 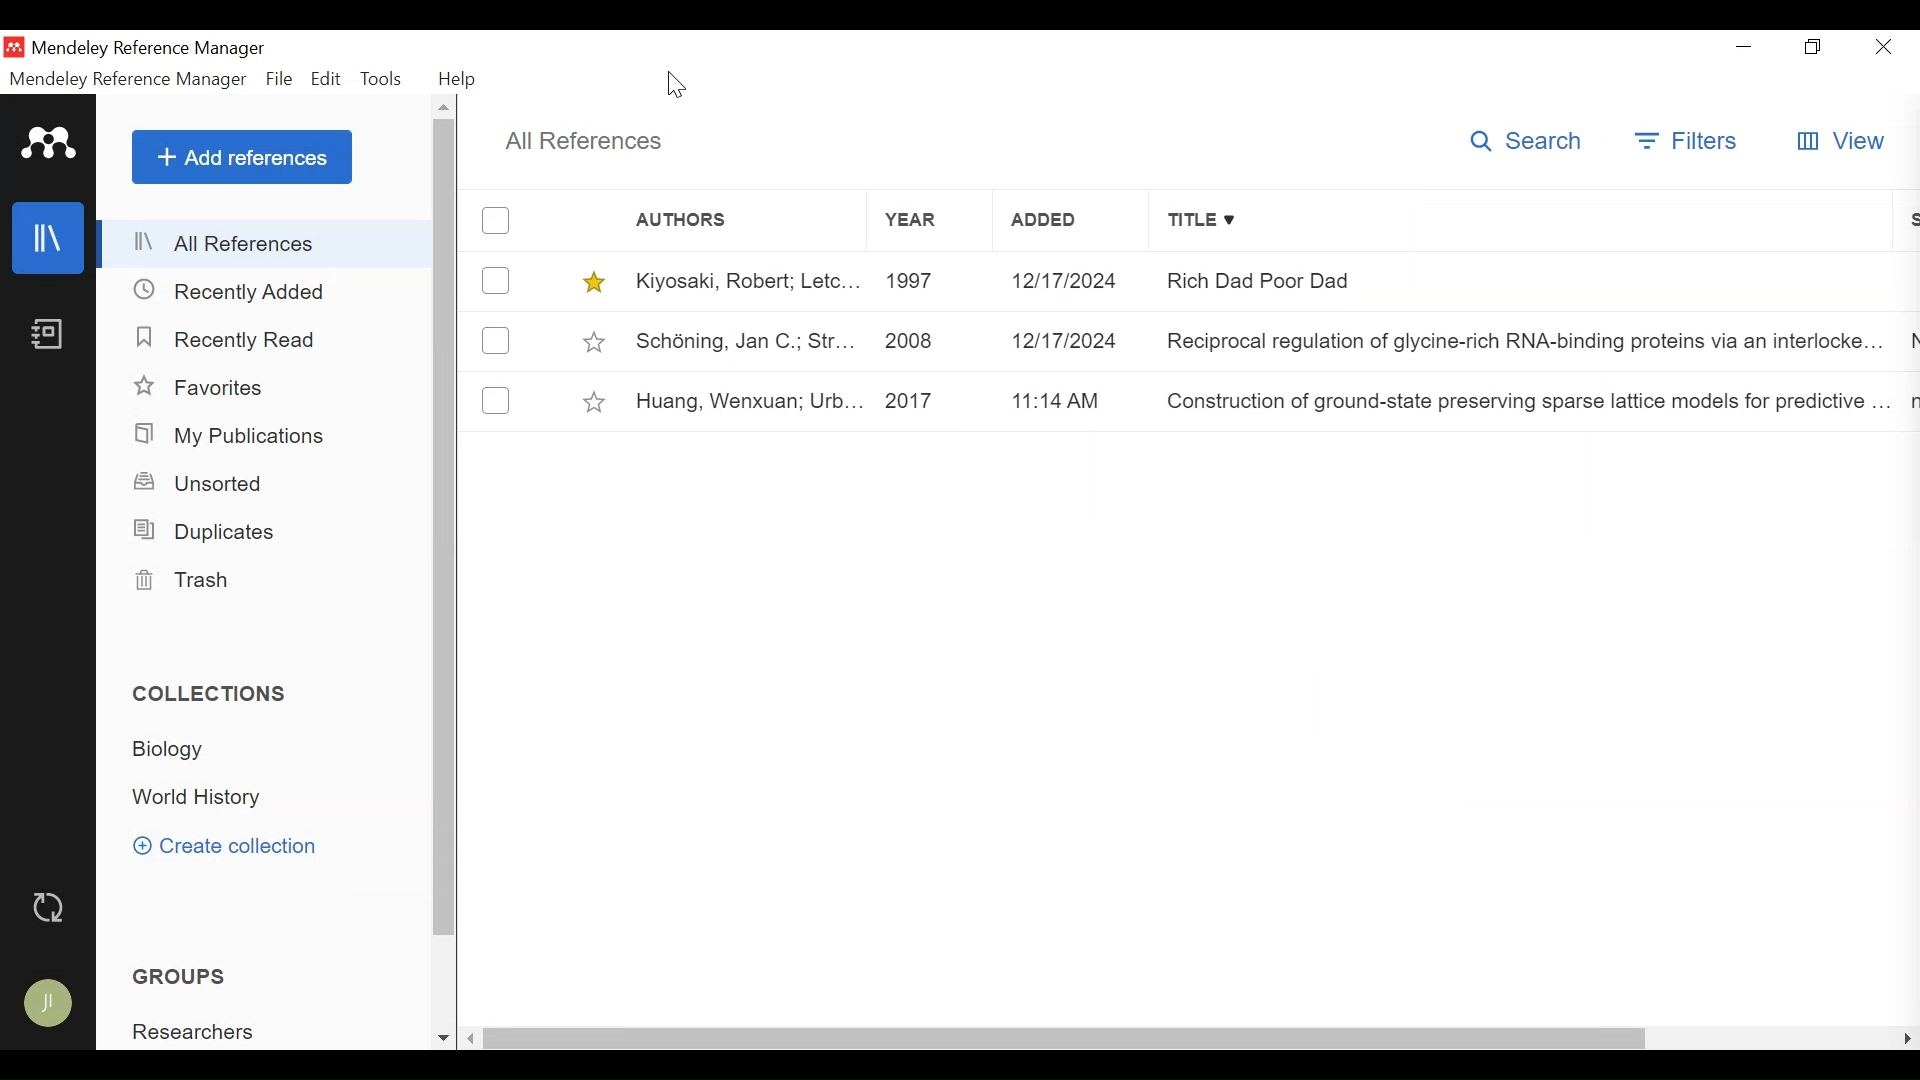 I want to click on Huang, Wenxuan; Urb., so click(x=736, y=400).